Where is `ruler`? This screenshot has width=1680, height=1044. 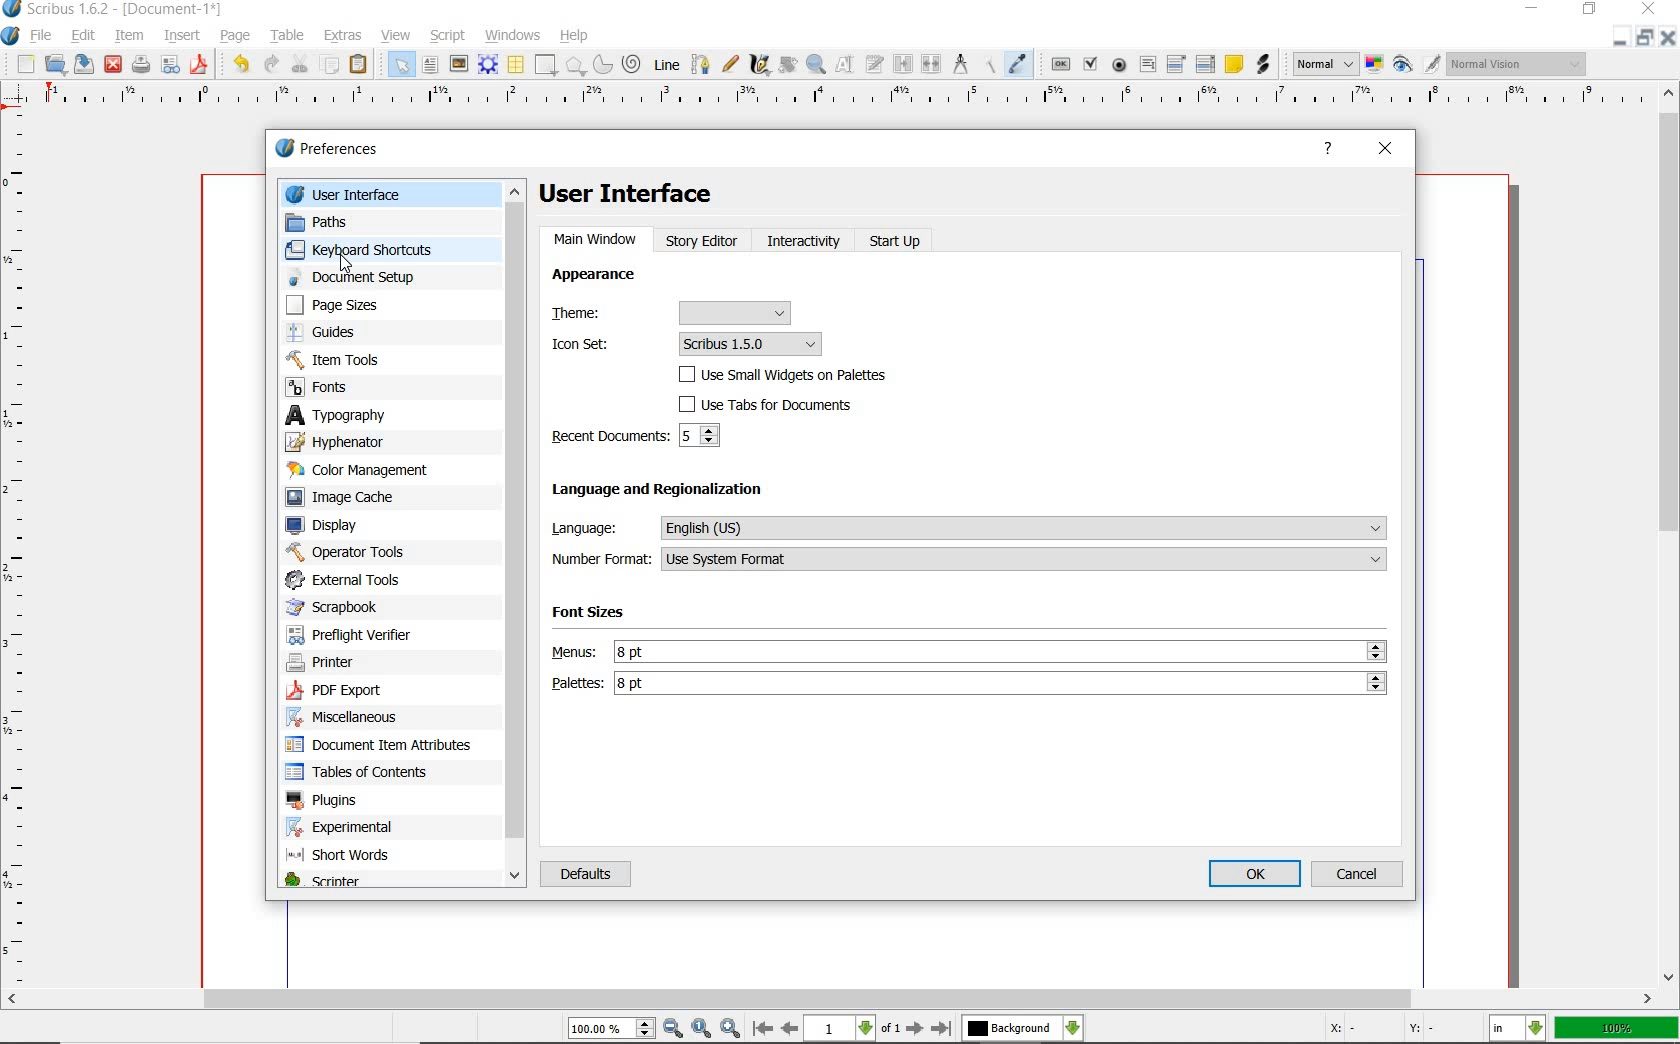
ruler is located at coordinates (18, 552).